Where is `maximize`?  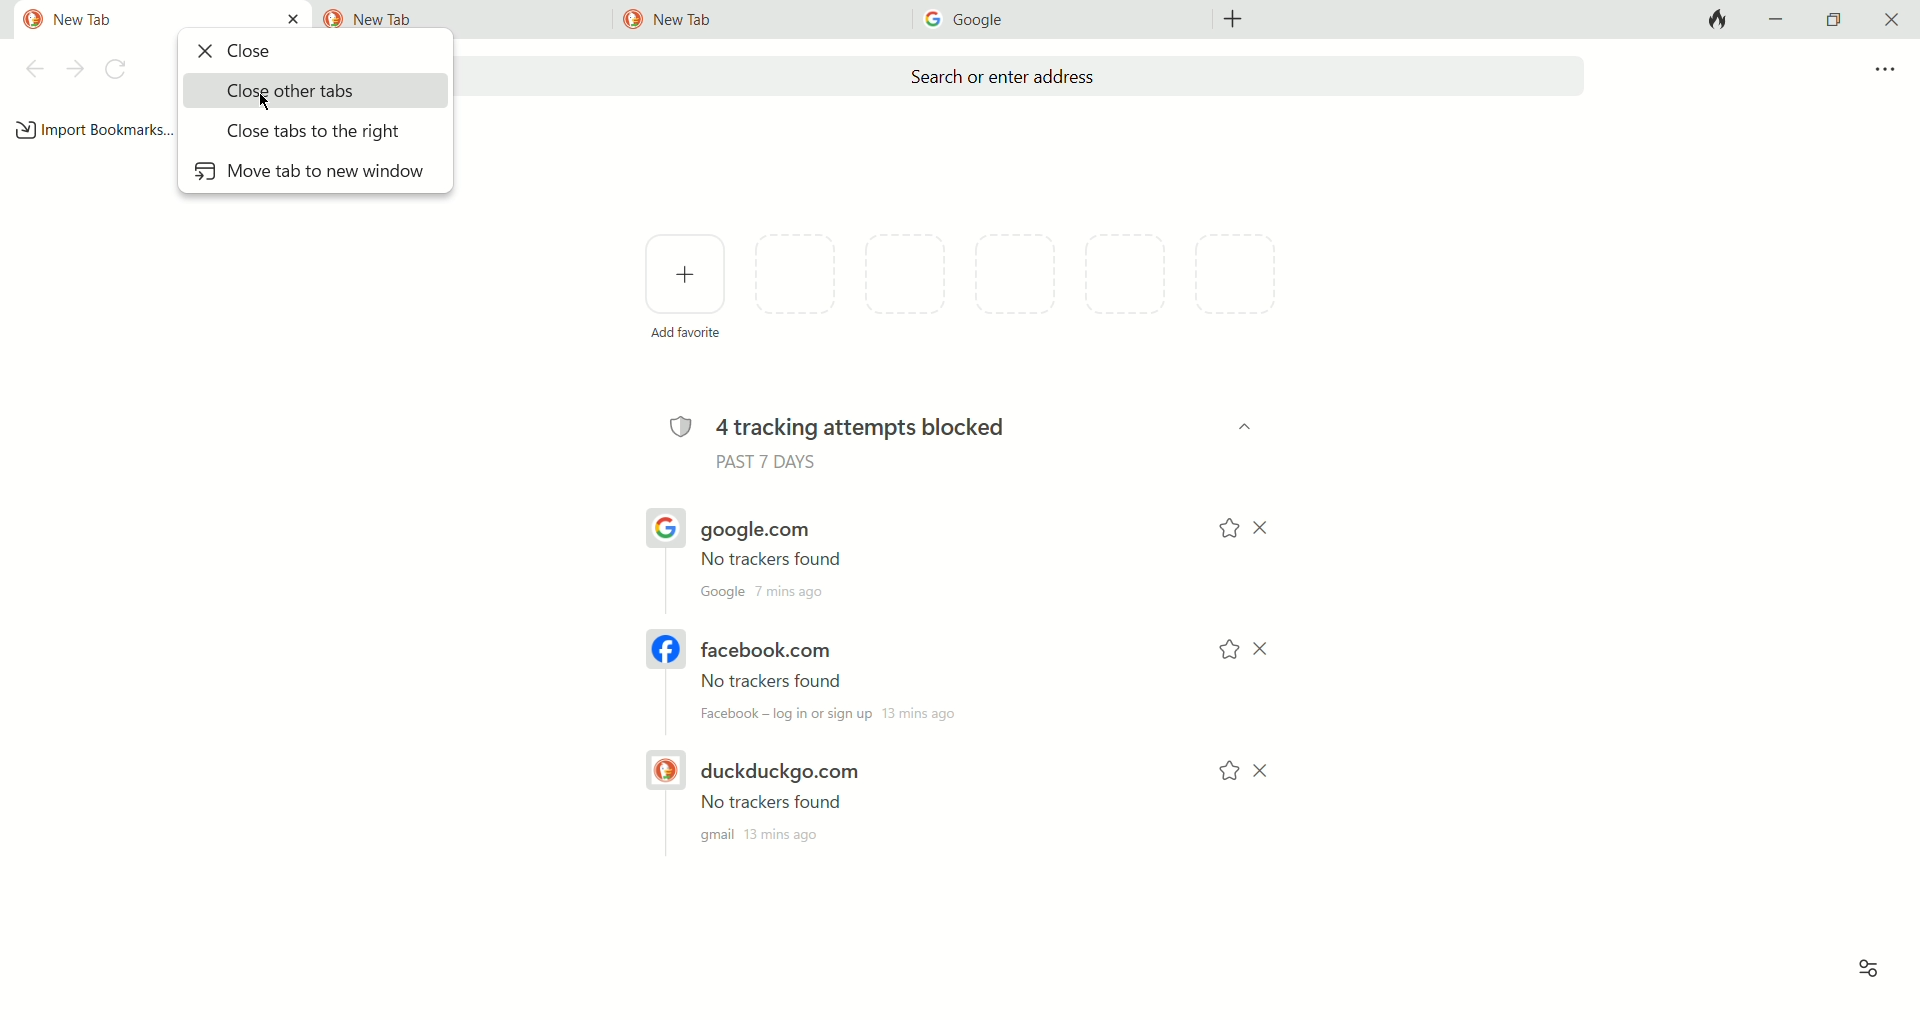
maximize is located at coordinates (1831, 22).